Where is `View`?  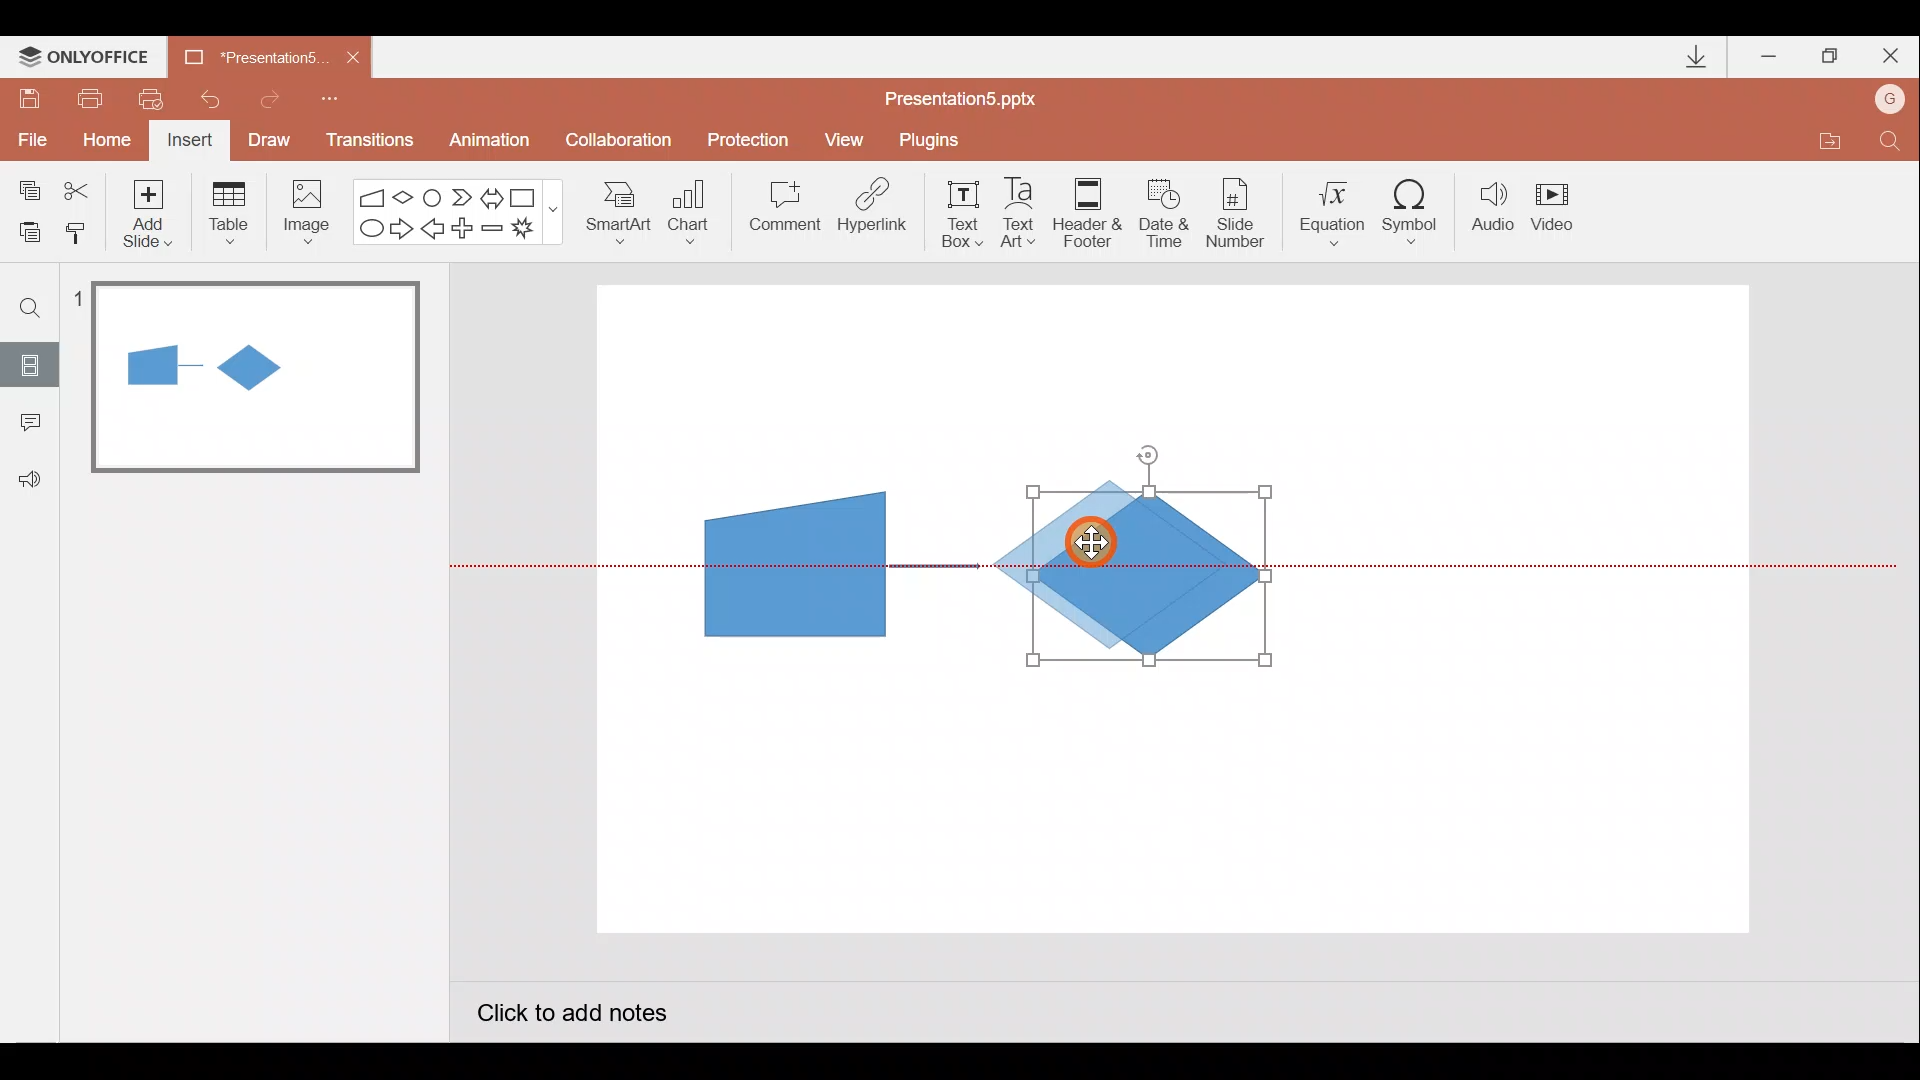
View is located at coordinates (847, 138).